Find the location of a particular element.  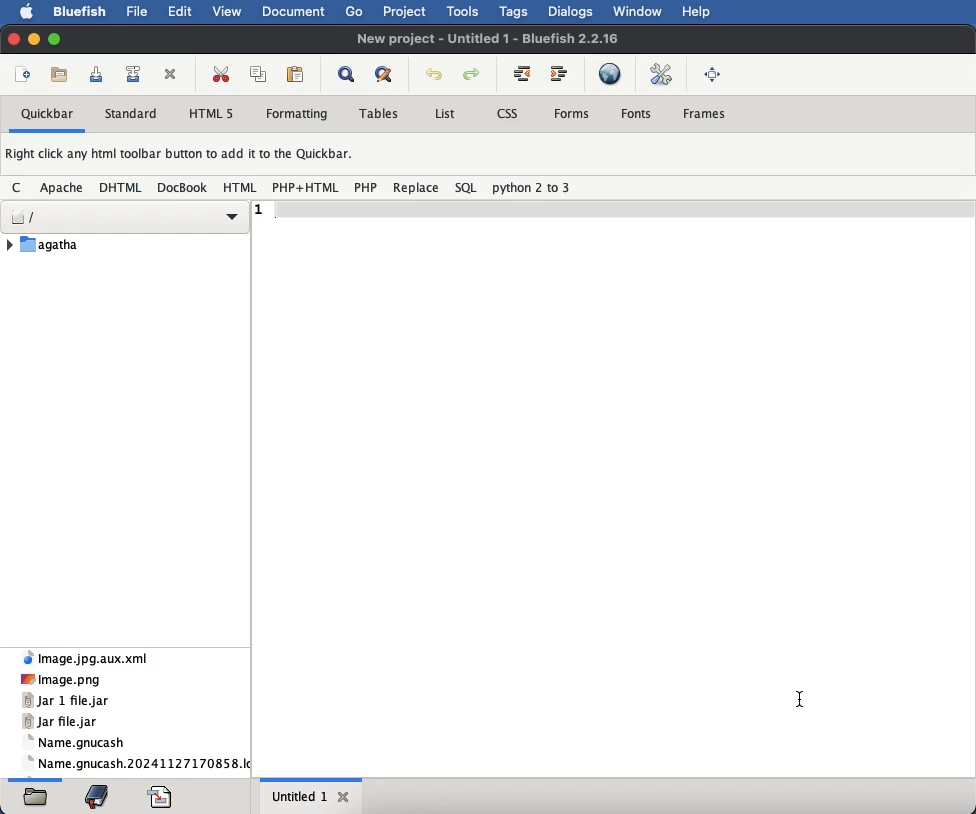

tools is located at coordinates (465, 11).